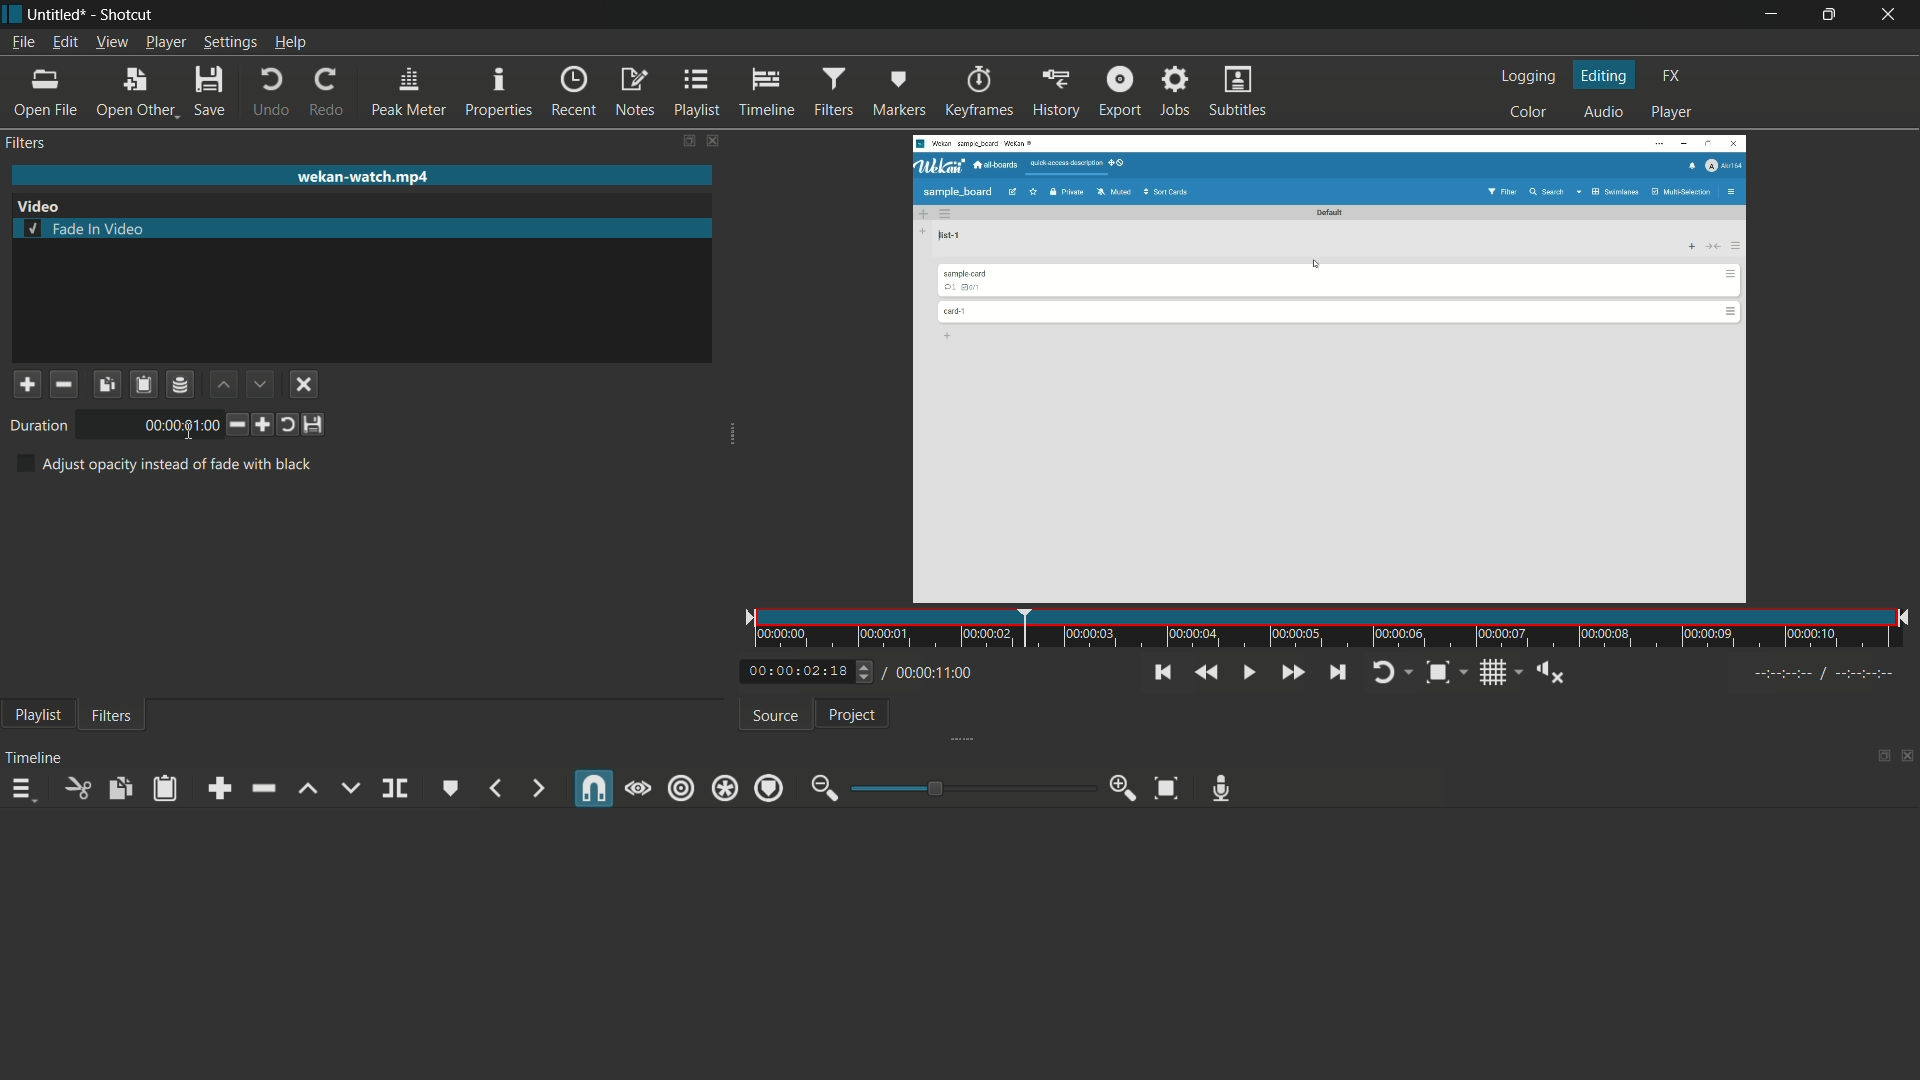  Describe the element at coordinates (1174, 92) in the screenshot. I see `jobs` at that location.